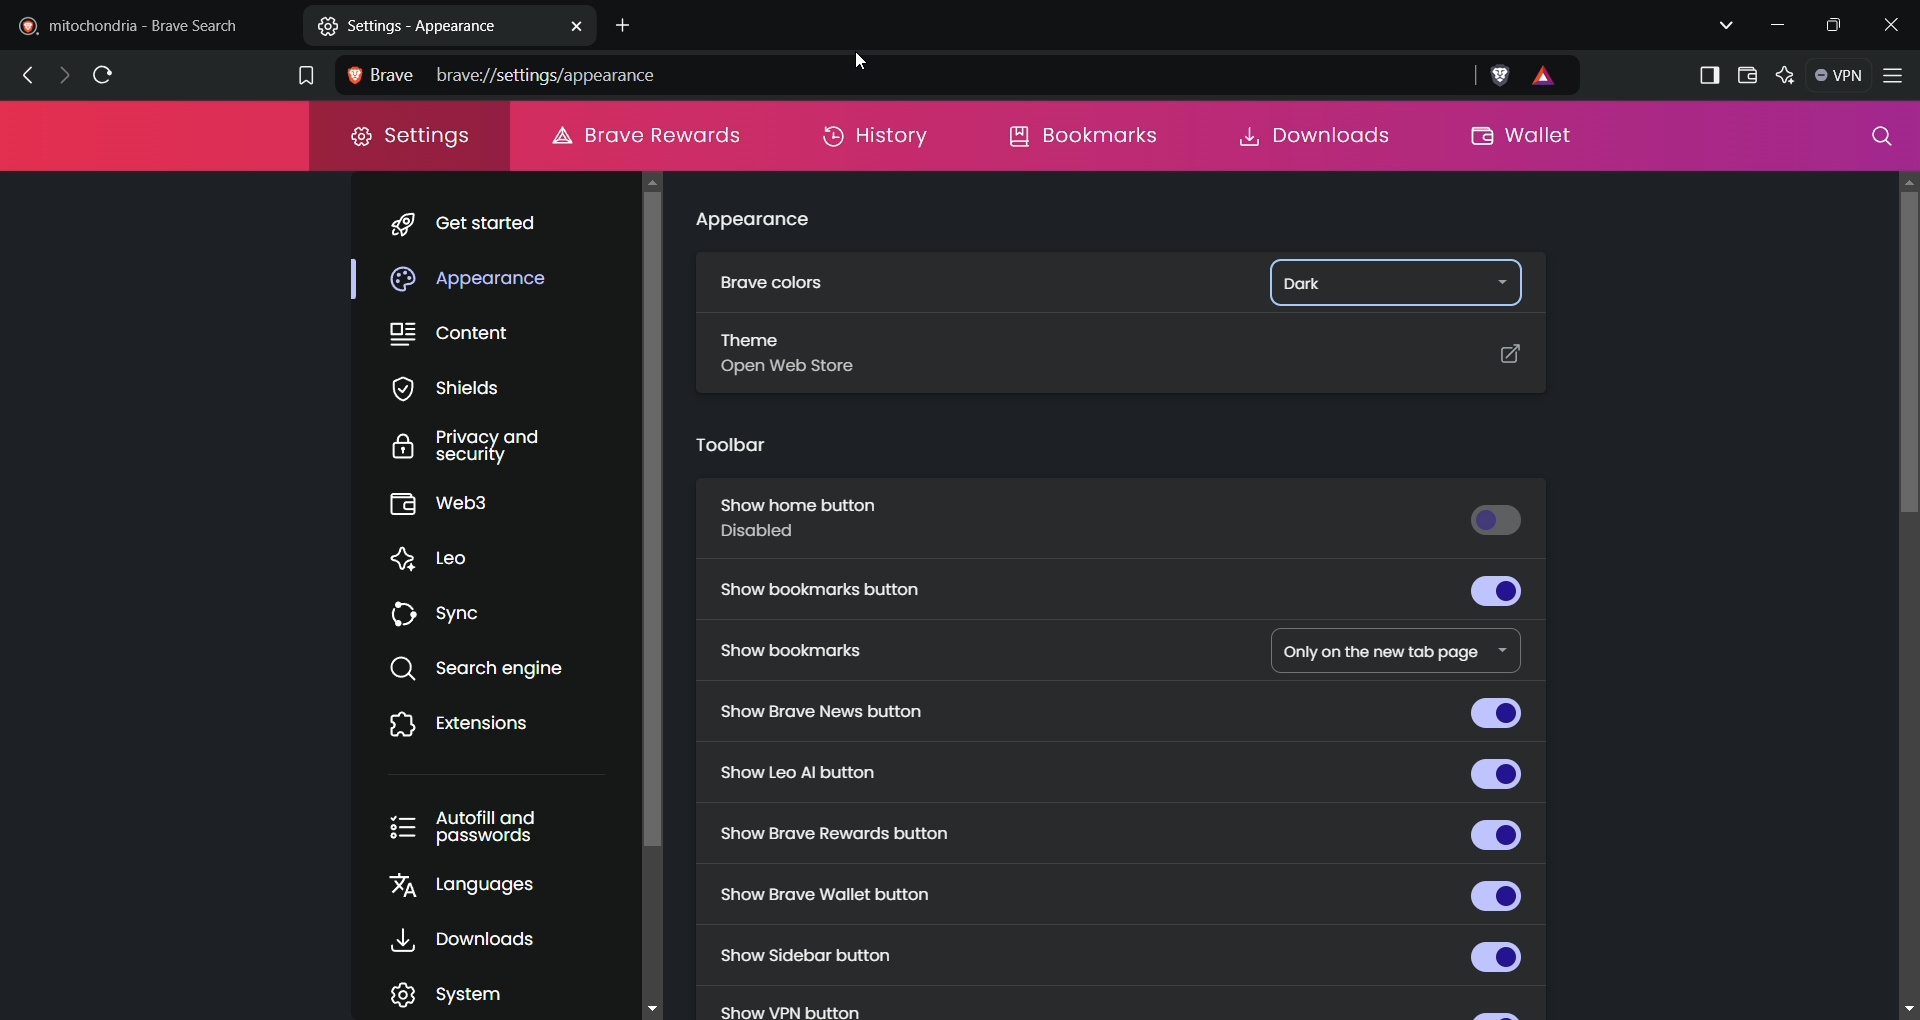  What do you see at coordinates (1549, 79) in the screenshot?
I see `brave rewards` at bounding box center [1549, 79].